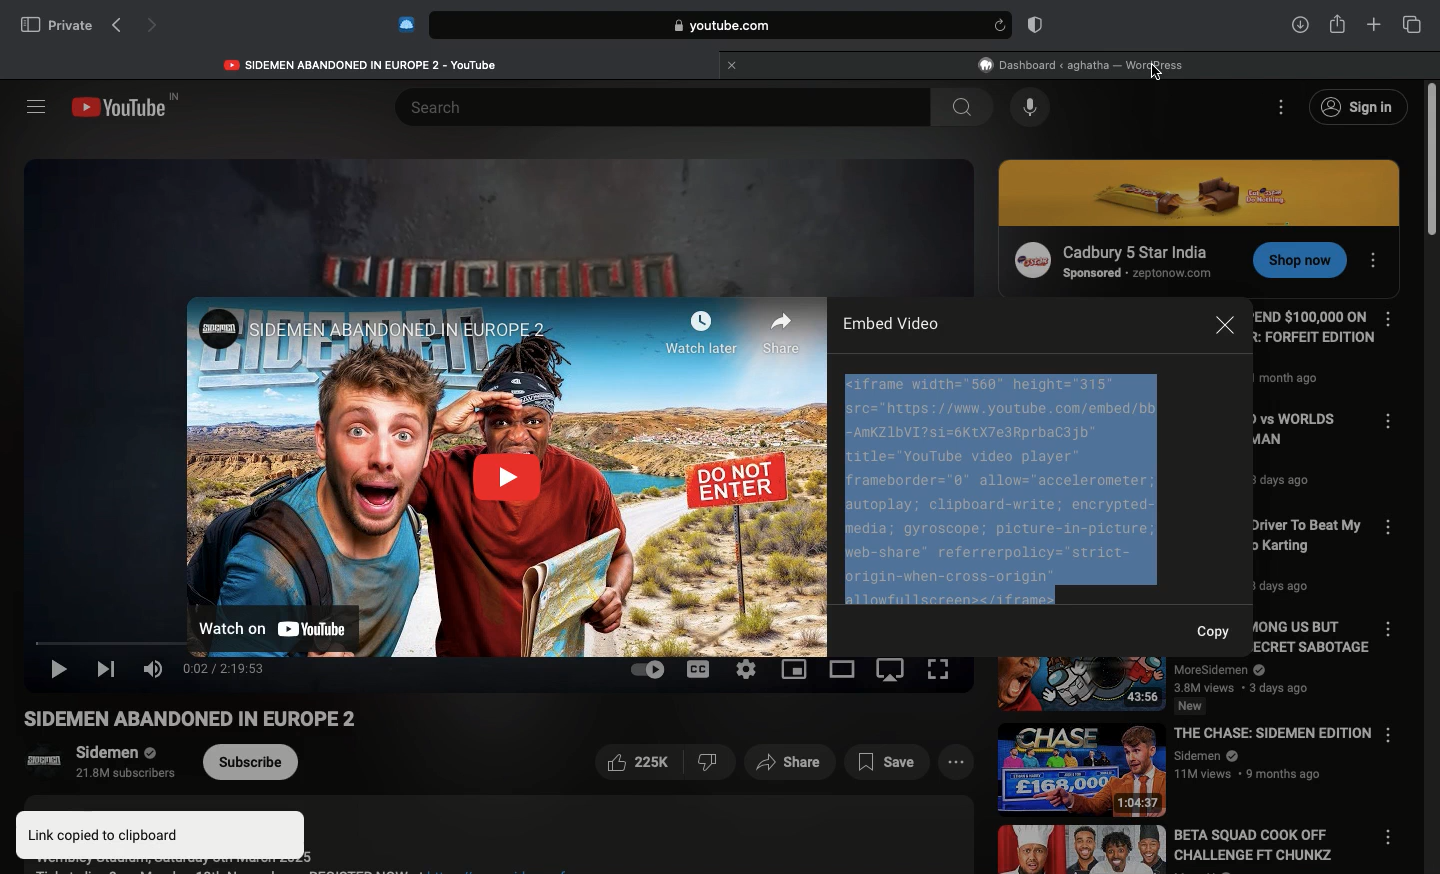 Image resolution: width=1440 pixels, height=874 pixels. Describe the element at coordinates (888, 323) in the screenshot. I see `Embed video` at that location.